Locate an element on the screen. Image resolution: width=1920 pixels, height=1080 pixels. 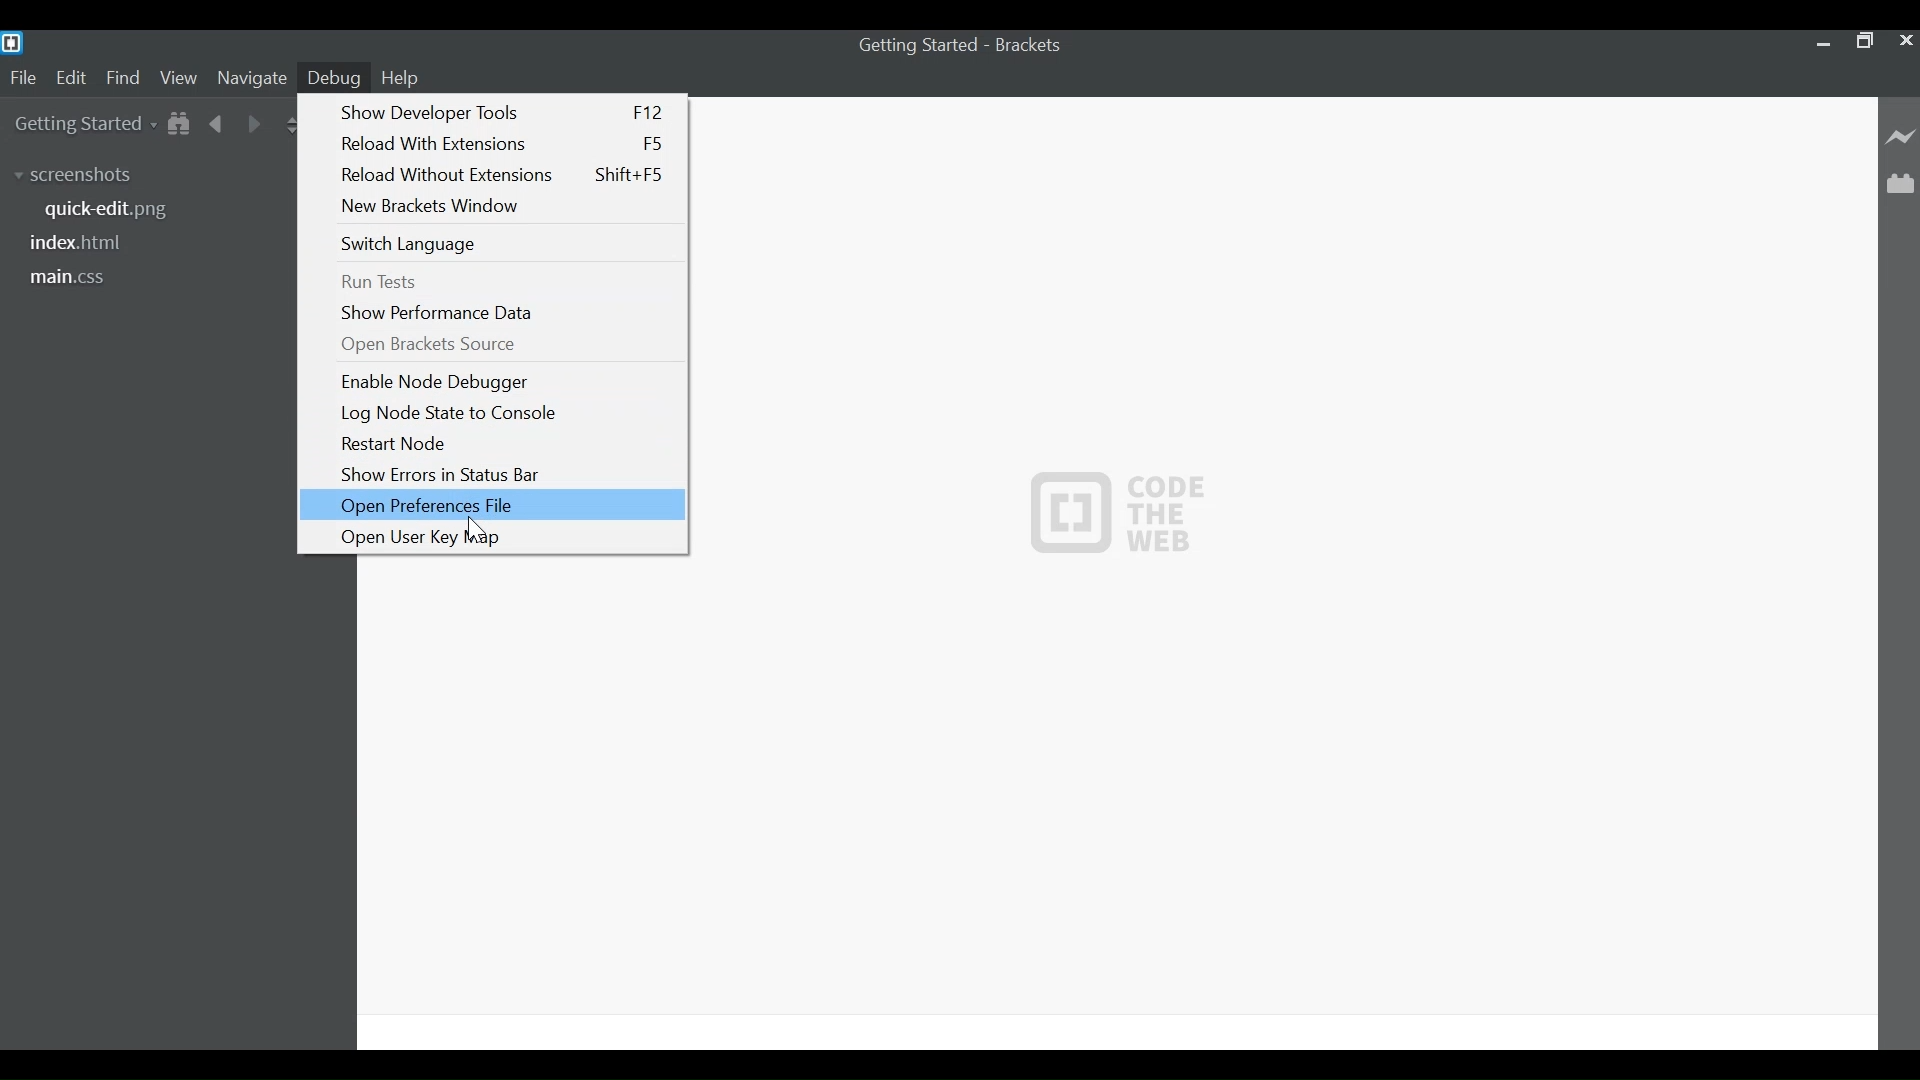
Help is located at coordinates (410, 77).